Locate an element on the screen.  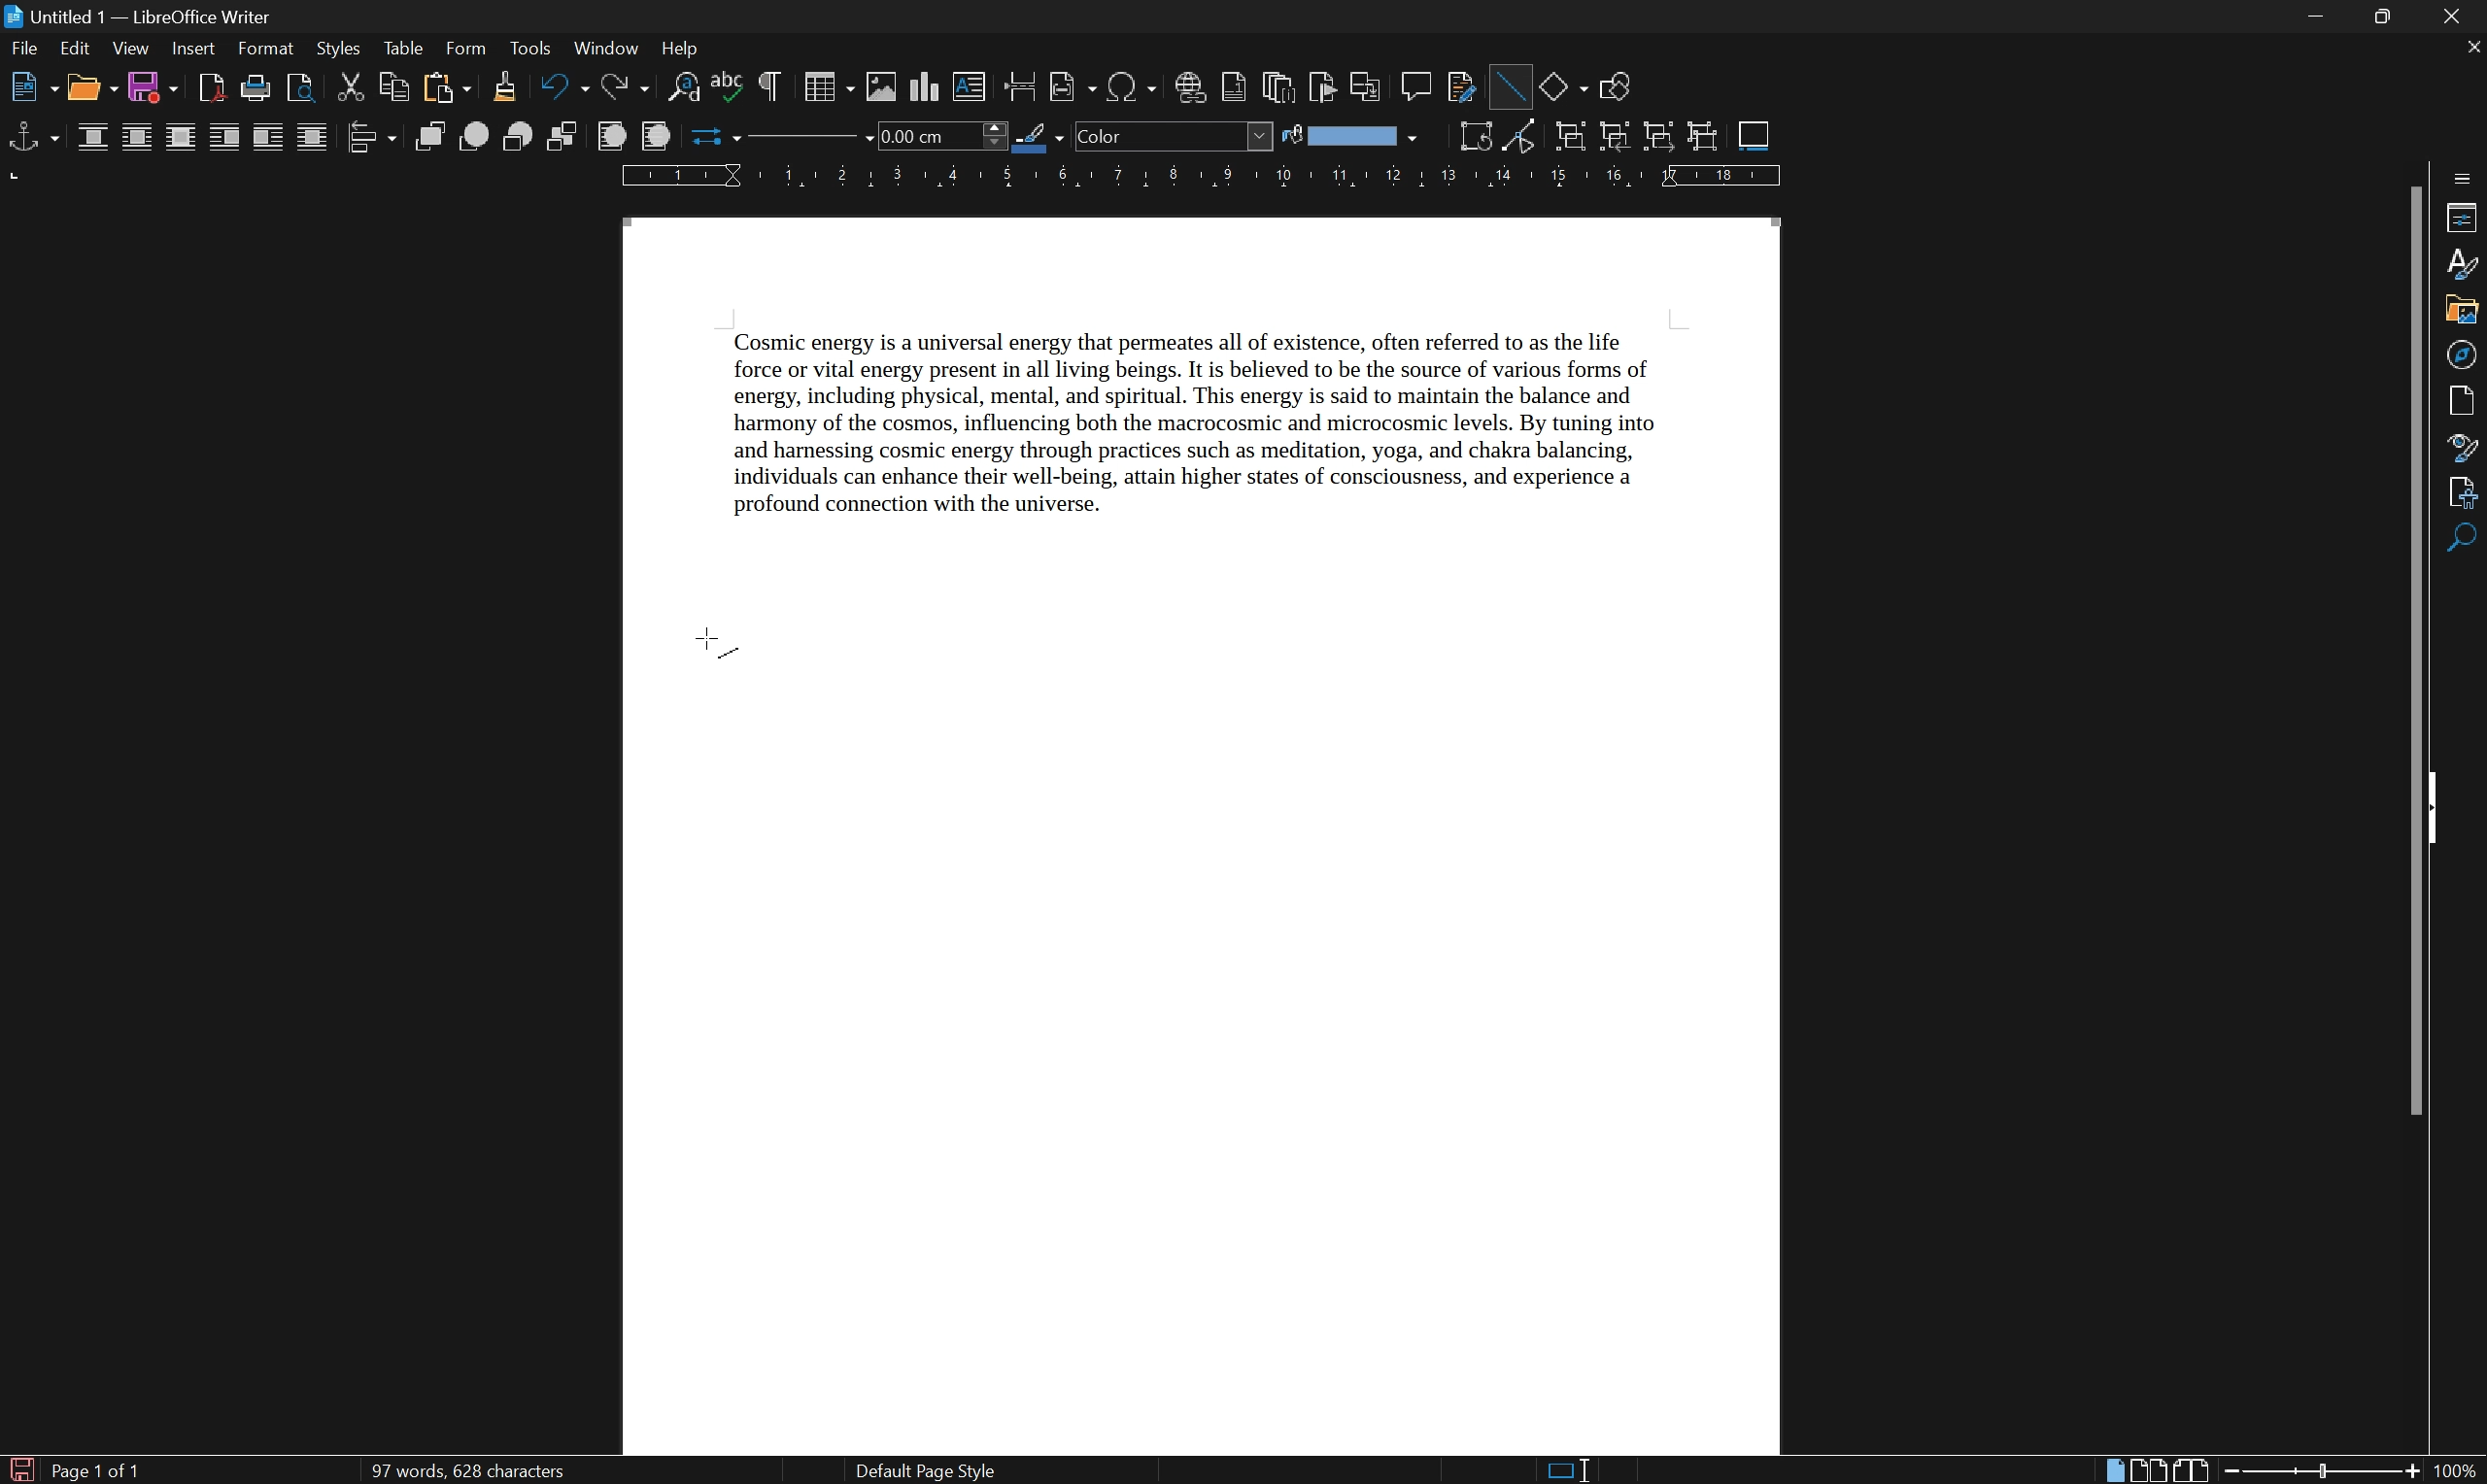
copy is located at coordinates (393, 86).